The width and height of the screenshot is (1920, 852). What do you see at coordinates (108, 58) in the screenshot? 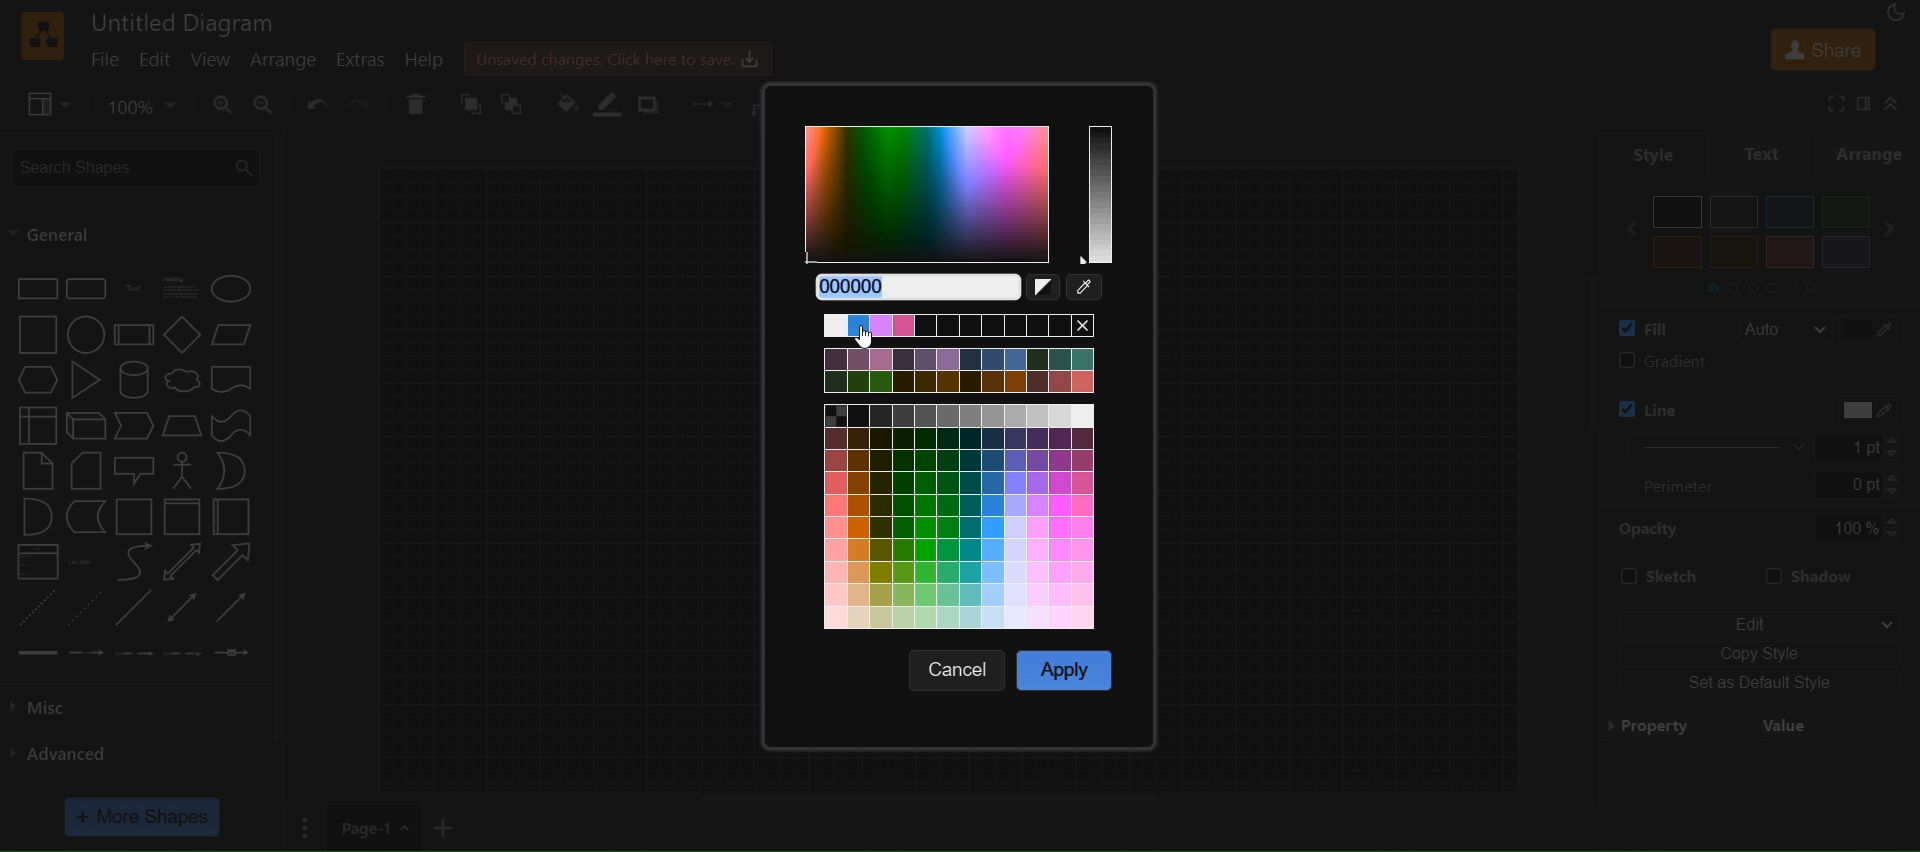
I see `file` at bounding box center [108, 58].